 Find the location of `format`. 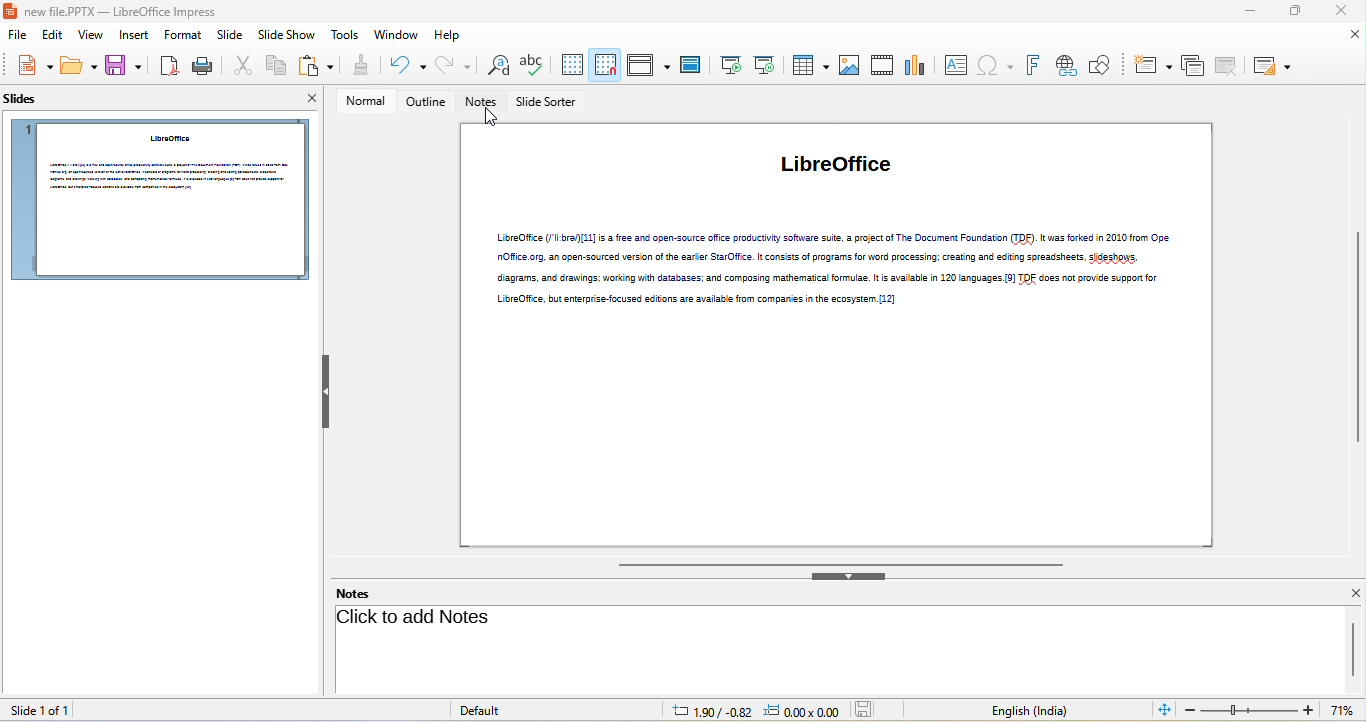

format is located at coordinates (182, 35).